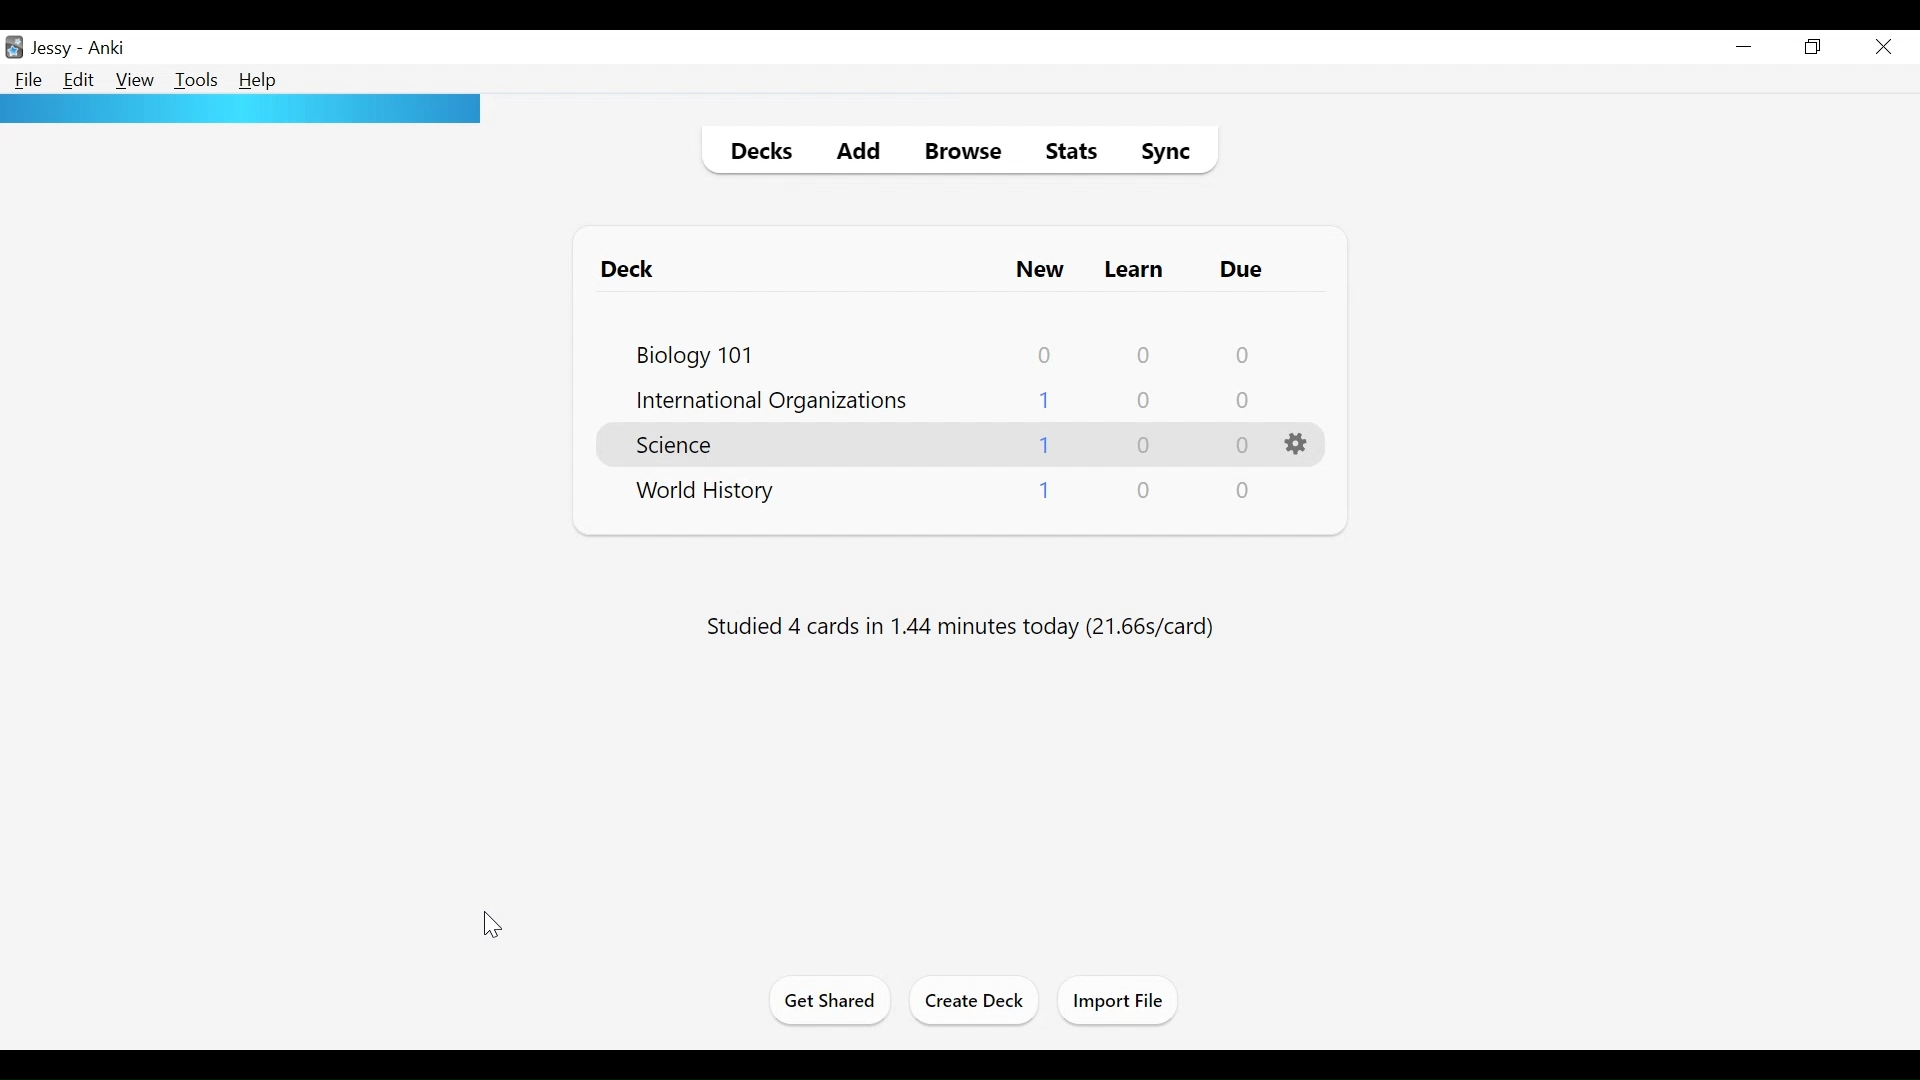 The image size is (1920, 1080). Describe the element at coordinates (968, 150) in the screenshot. I see `Browse` at that location.